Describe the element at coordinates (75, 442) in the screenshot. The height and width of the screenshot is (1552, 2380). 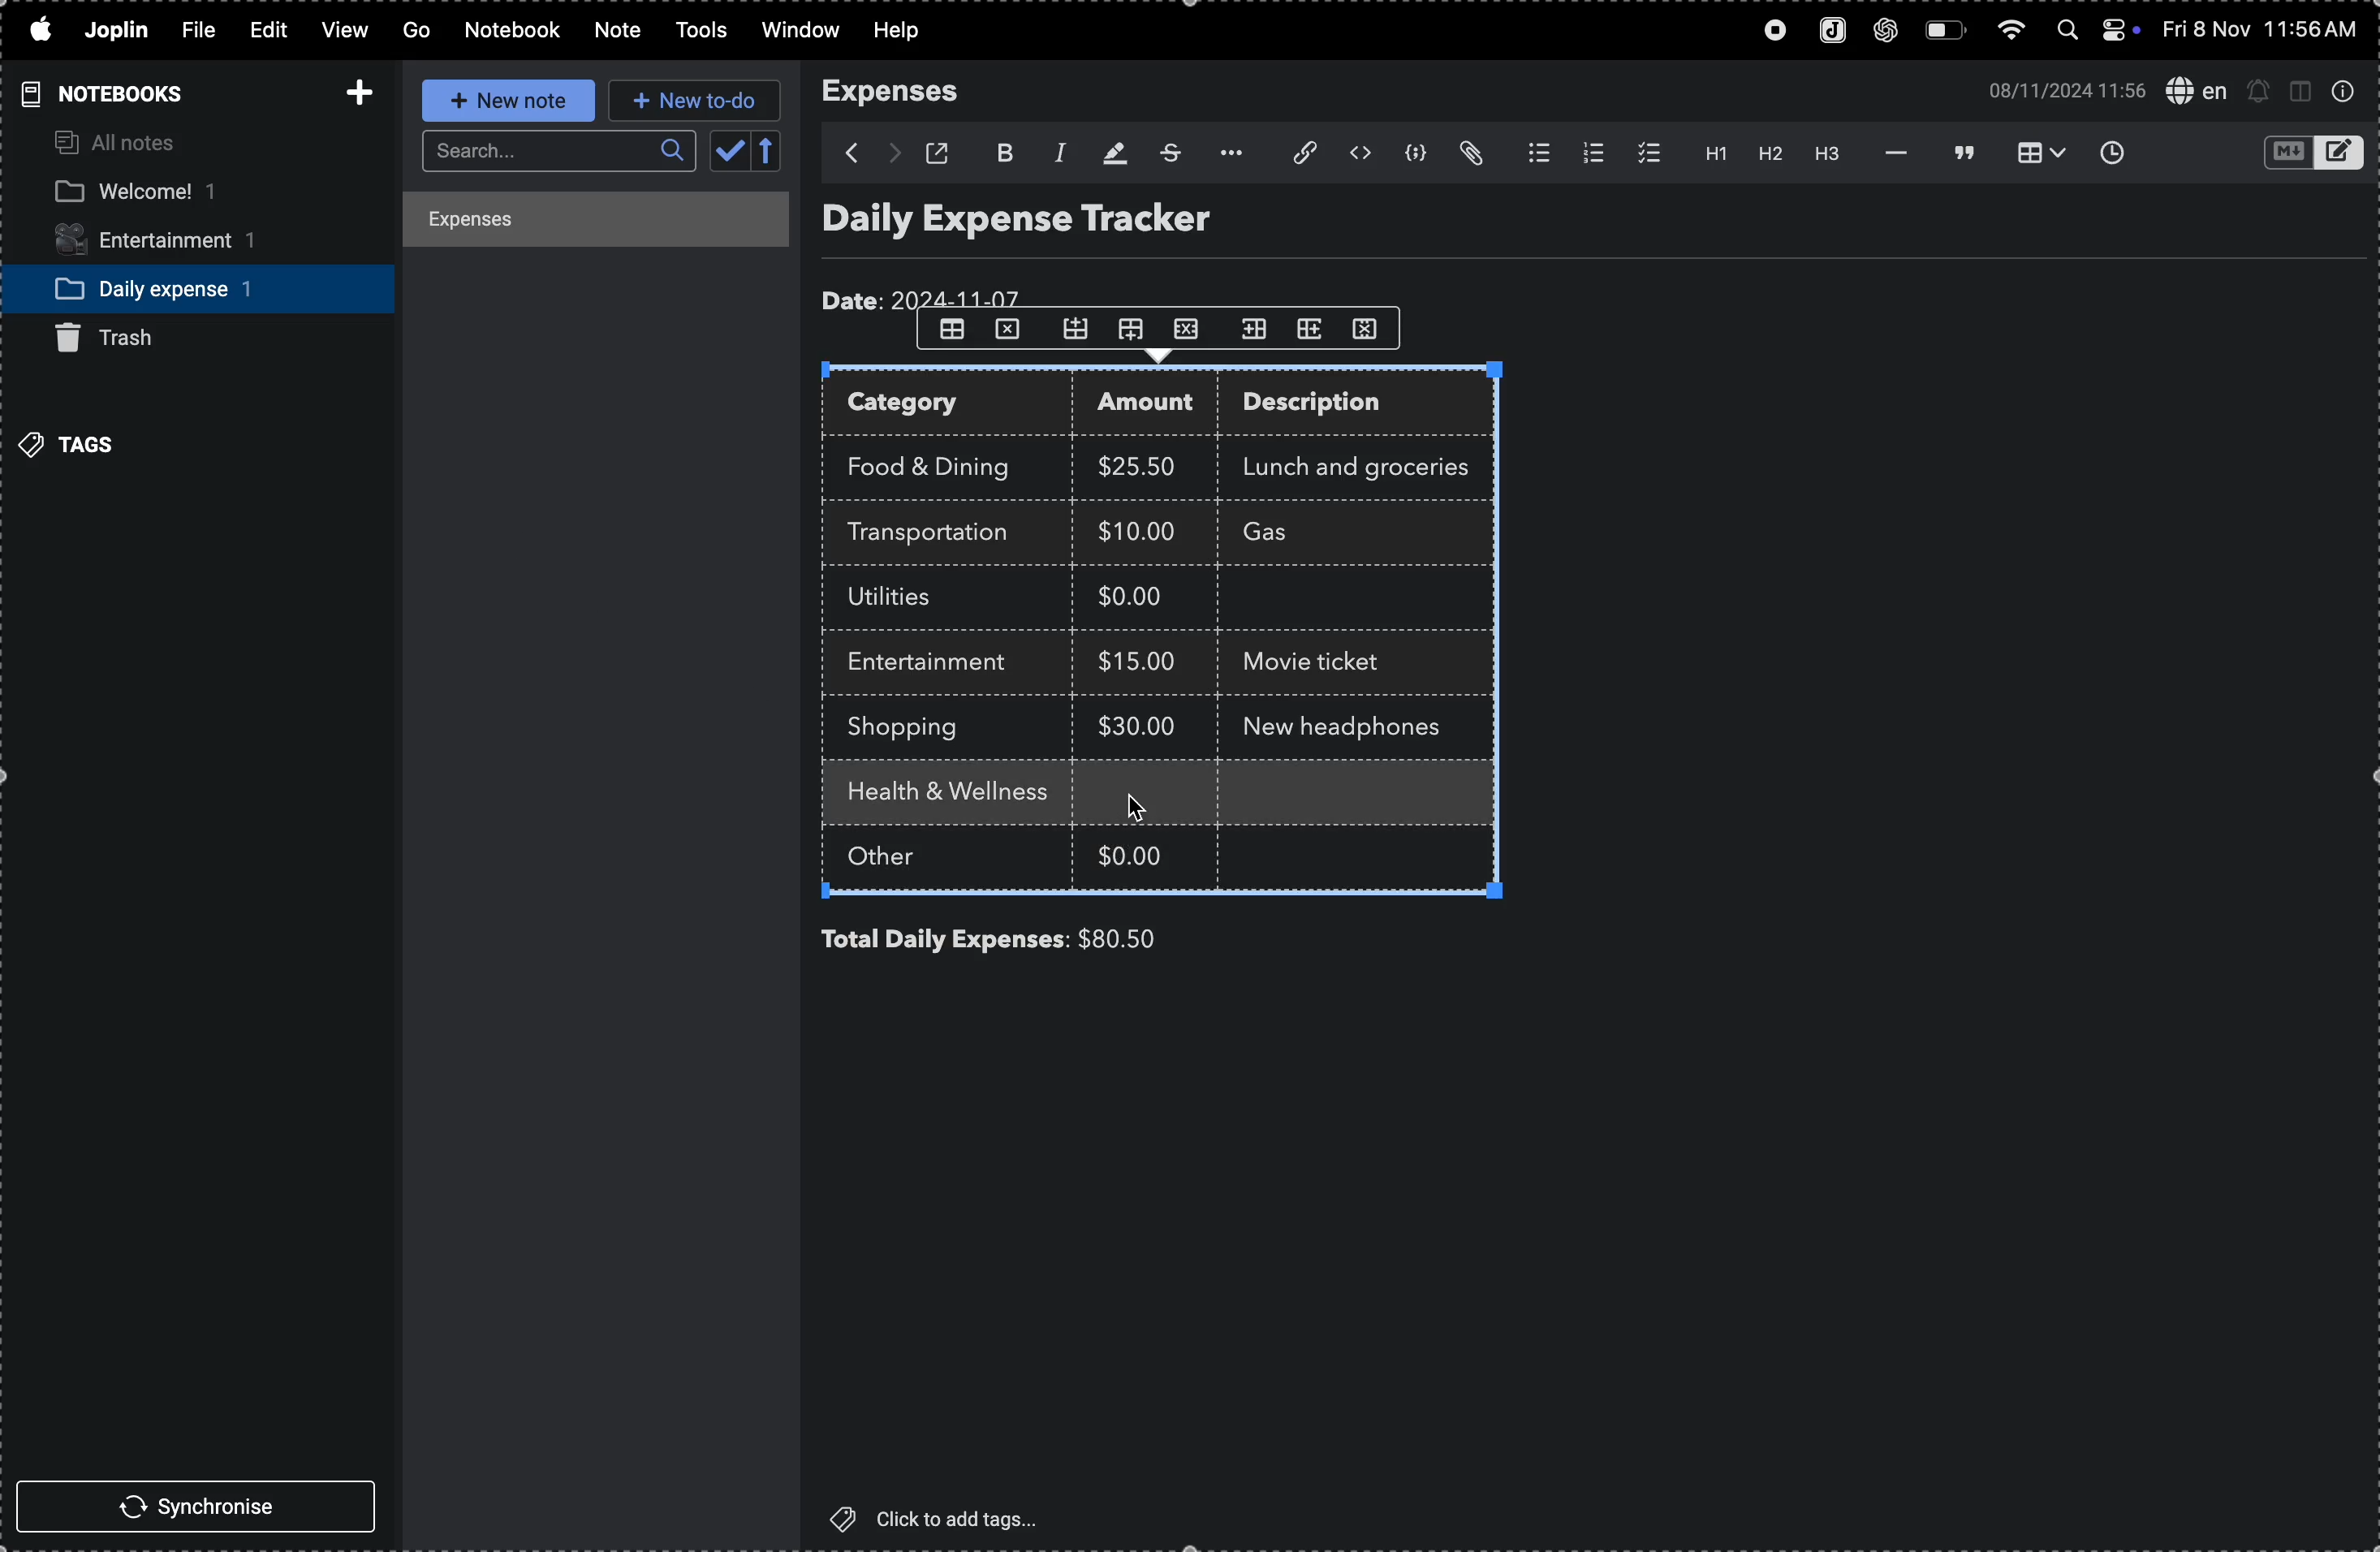
I see `tags` at that location.